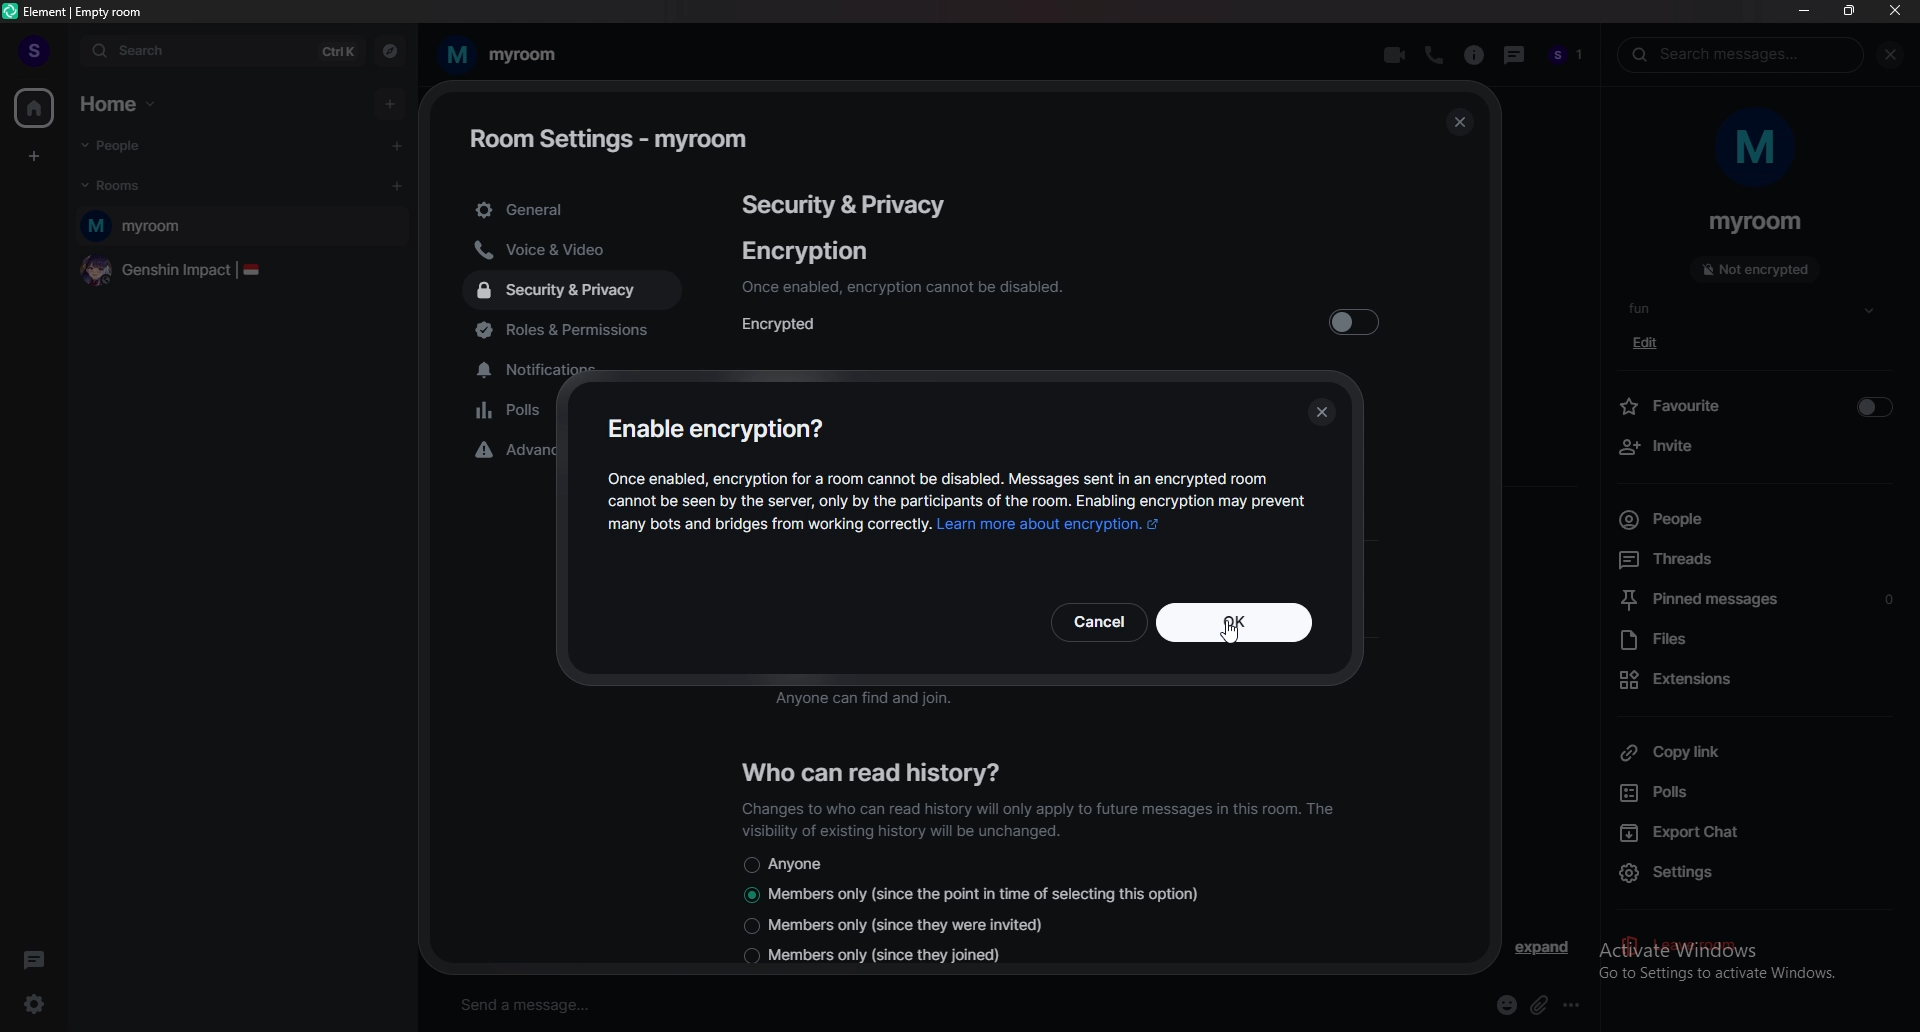 The image size is (1920, 1032). What do you see at coordinates (1232, 635) in the screenshot?
I see `cursor` at bounding box center [1232, 635].